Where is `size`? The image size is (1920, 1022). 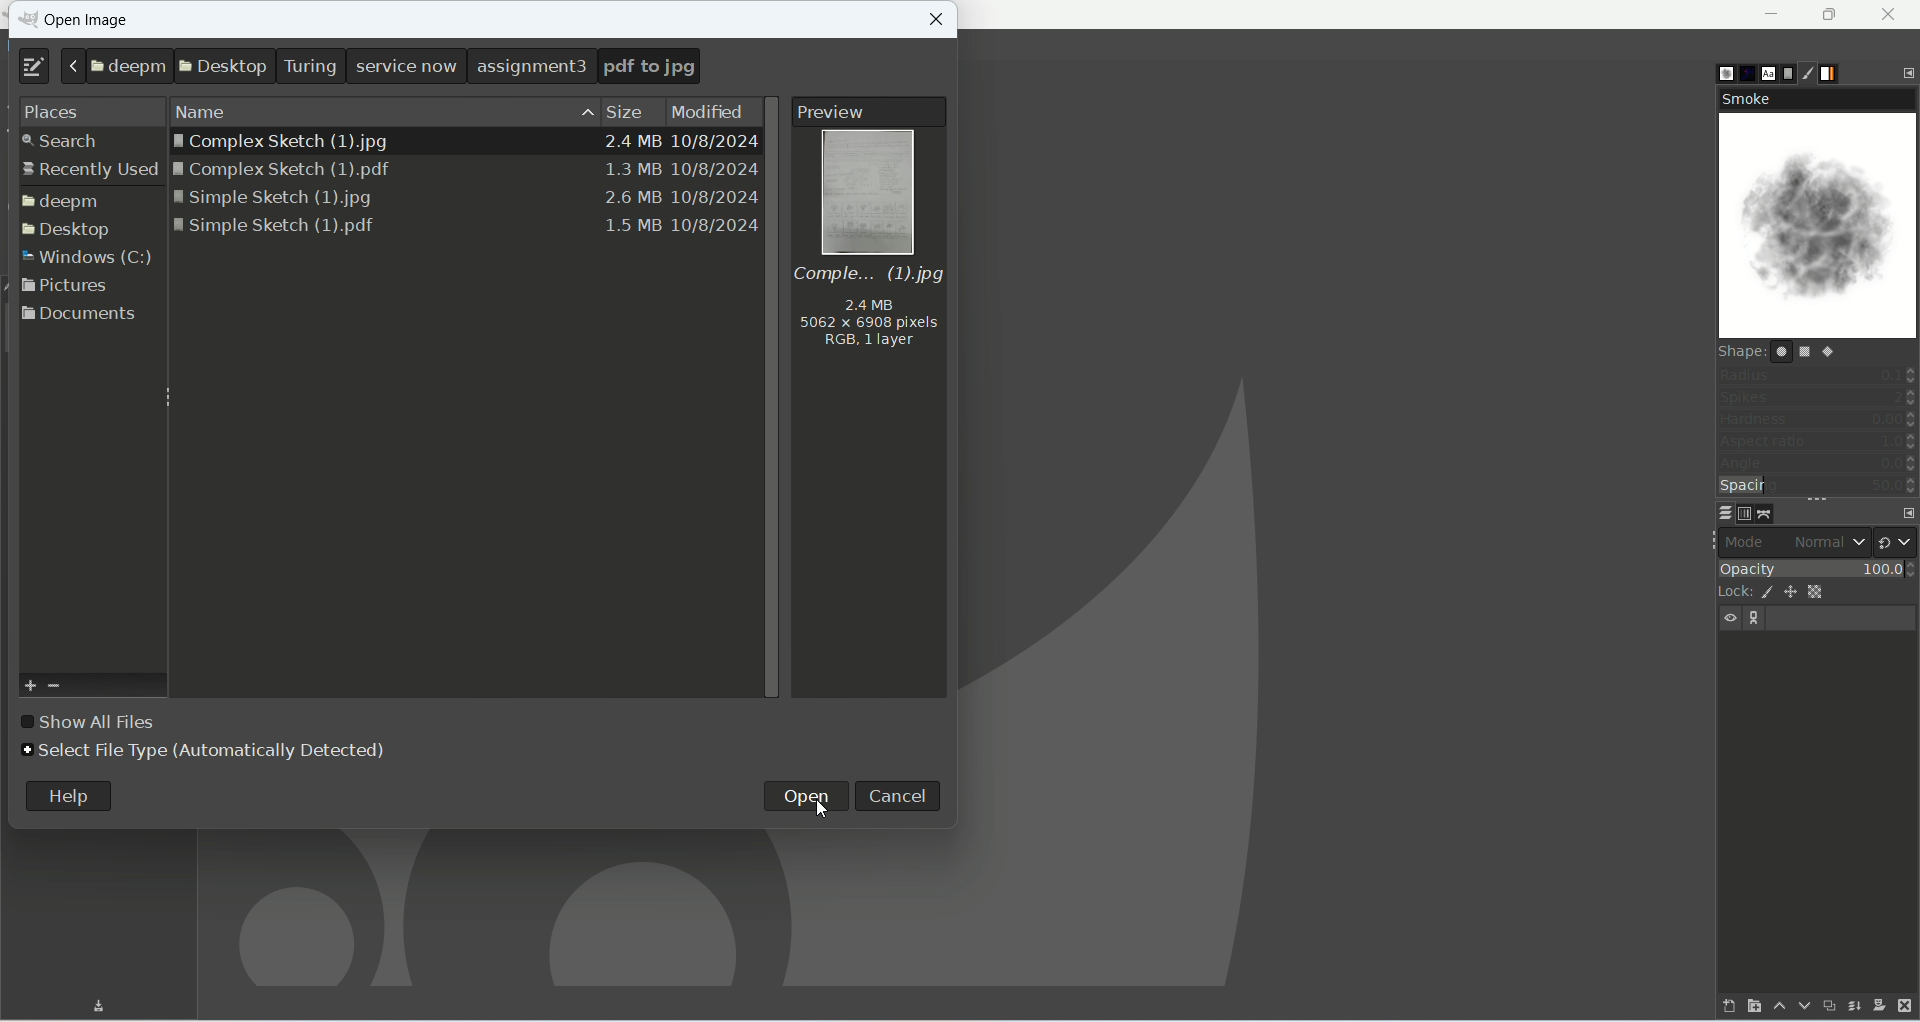
size is located at coordinates (633, 114).